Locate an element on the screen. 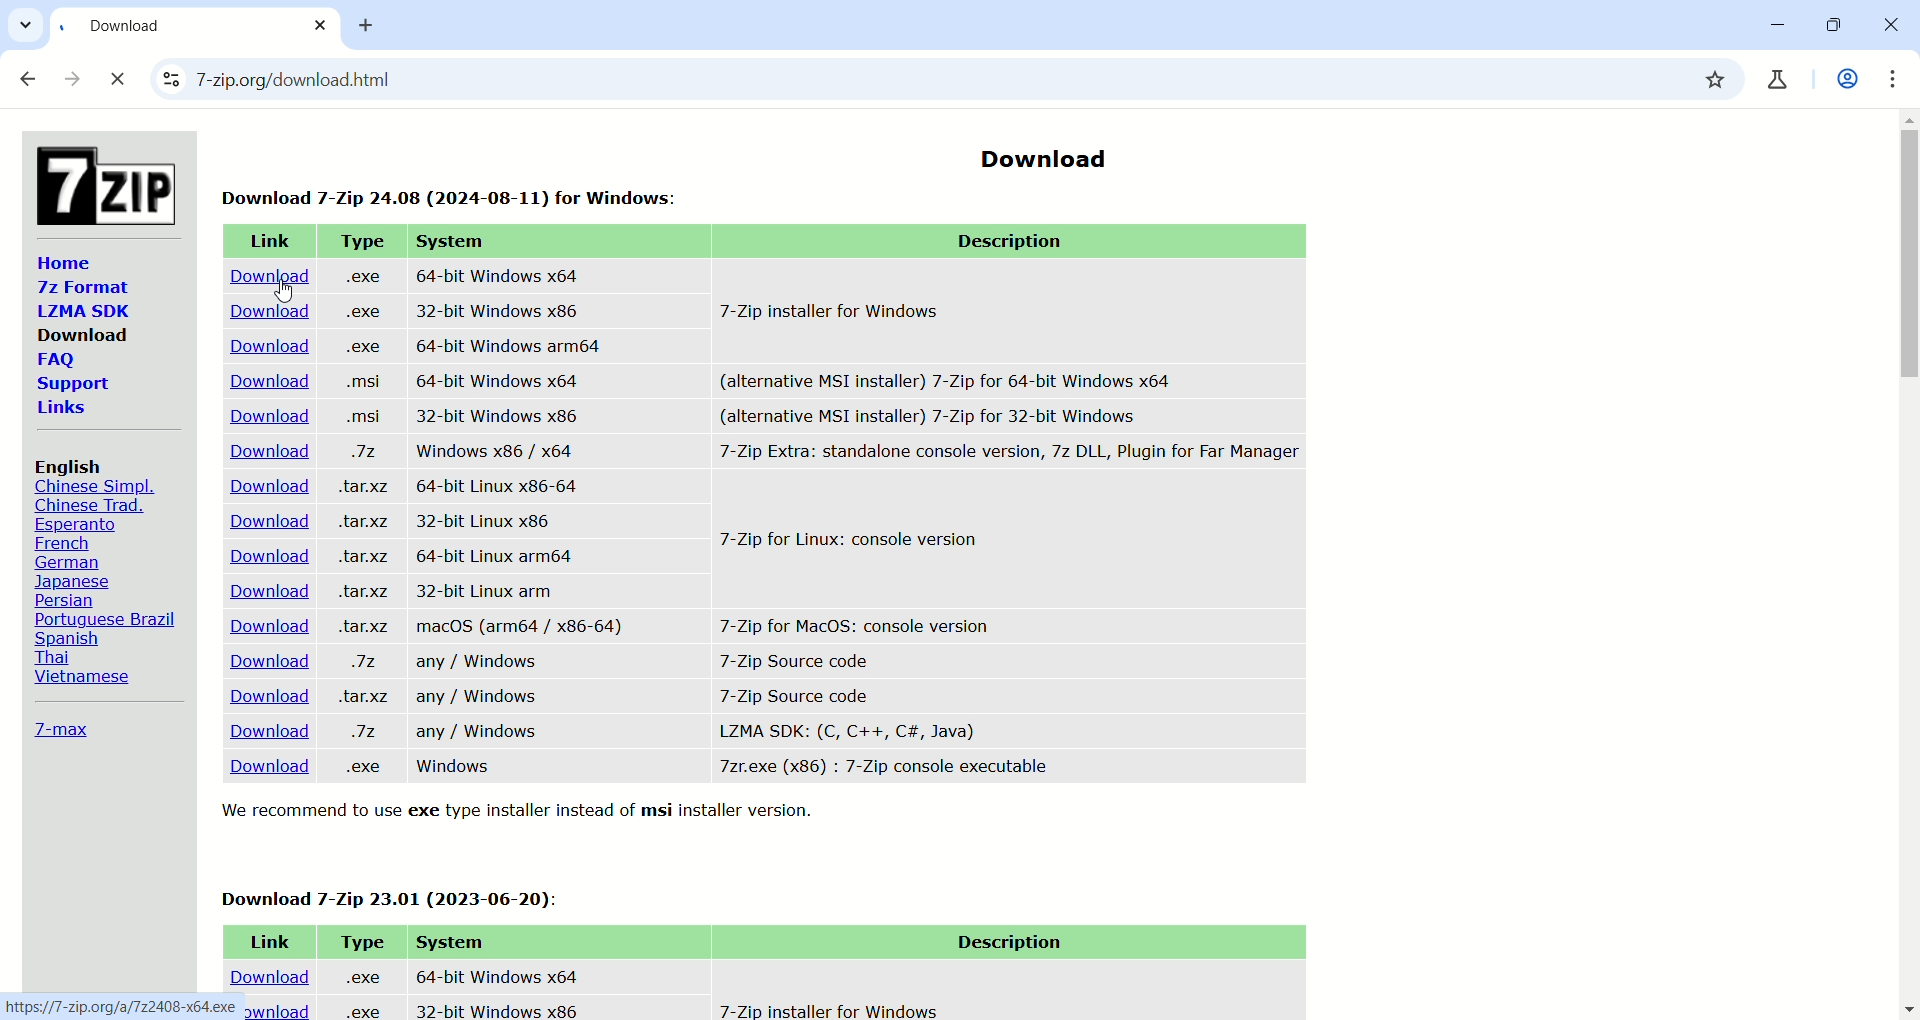  Jz is located at coordinates (364, 453).